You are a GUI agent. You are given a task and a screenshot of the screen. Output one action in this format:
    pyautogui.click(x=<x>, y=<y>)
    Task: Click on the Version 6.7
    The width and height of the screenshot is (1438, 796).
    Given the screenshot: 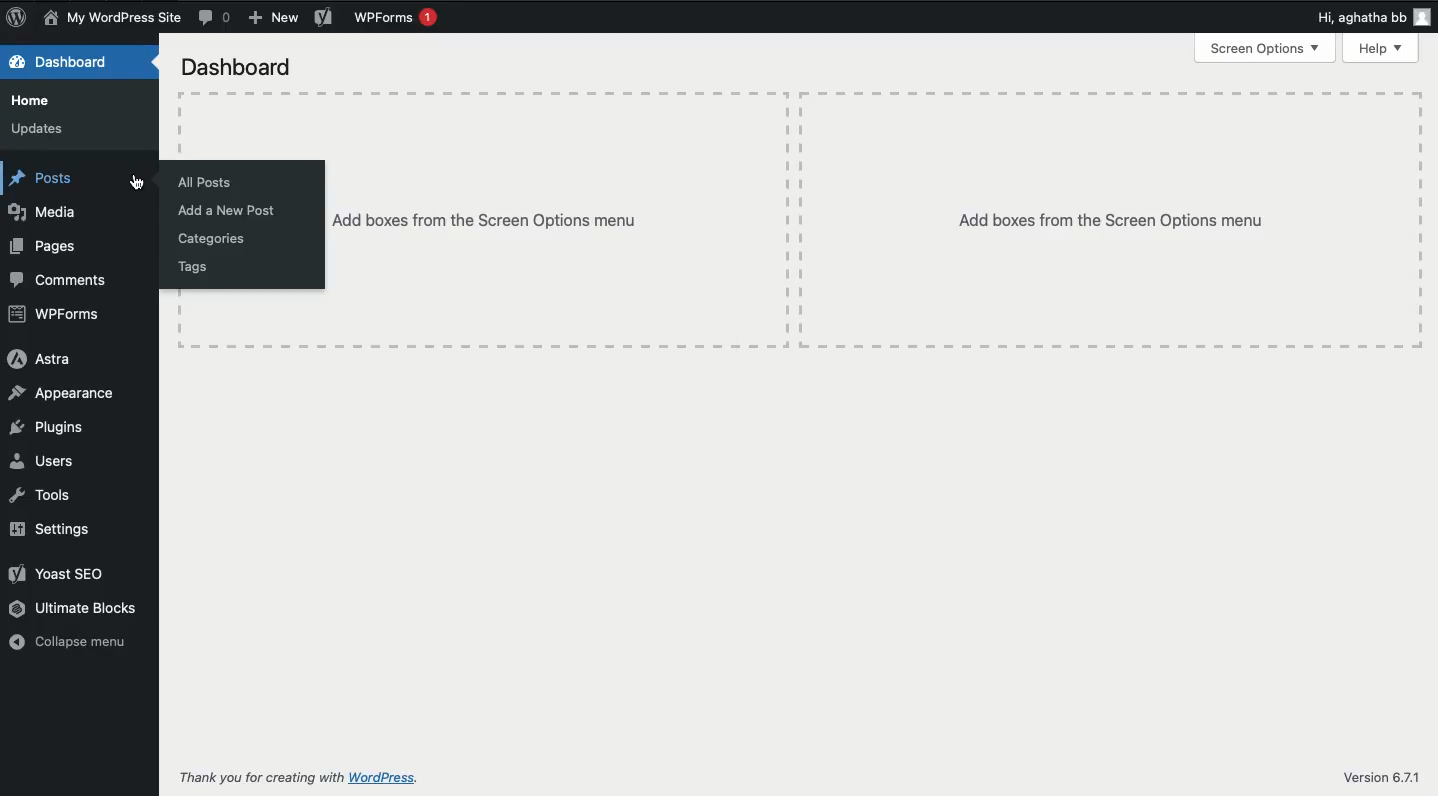 What is the action you would take?
    pyautogui.click(x=1383, y=776)
    